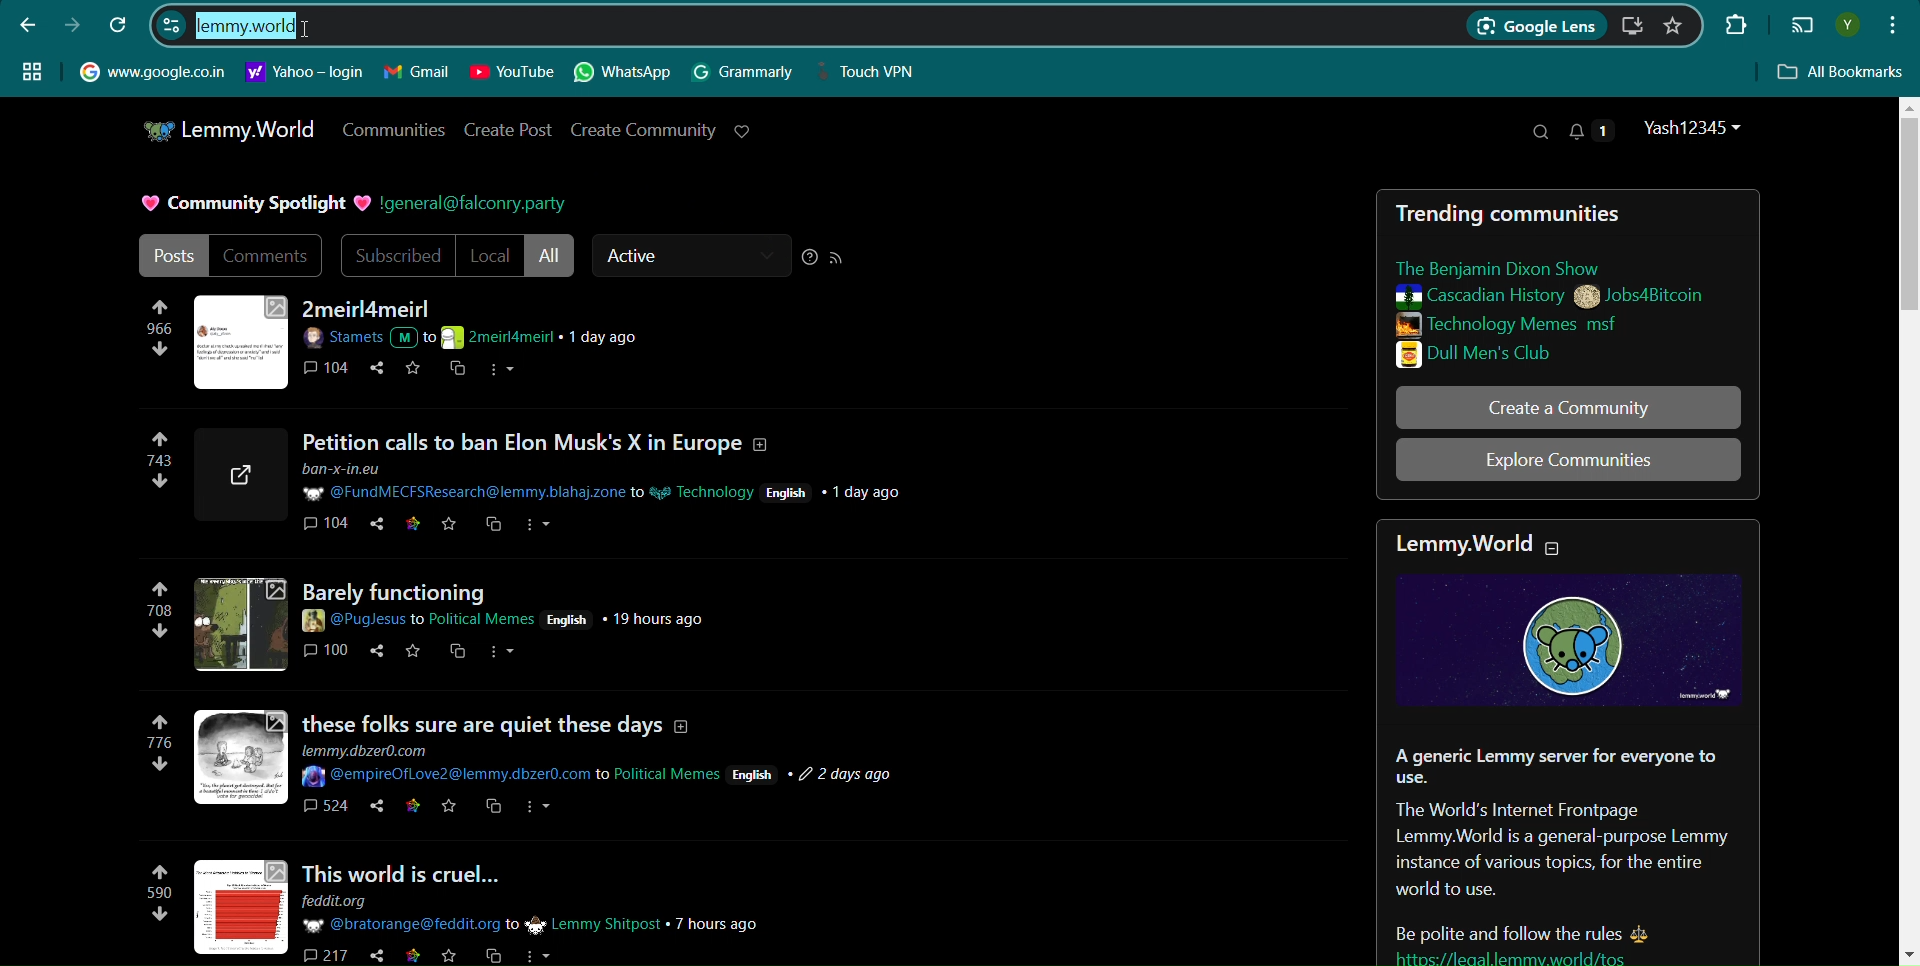 The height and width of the screenshot is (966, 1920). I want to click on more, so click(539, 954).